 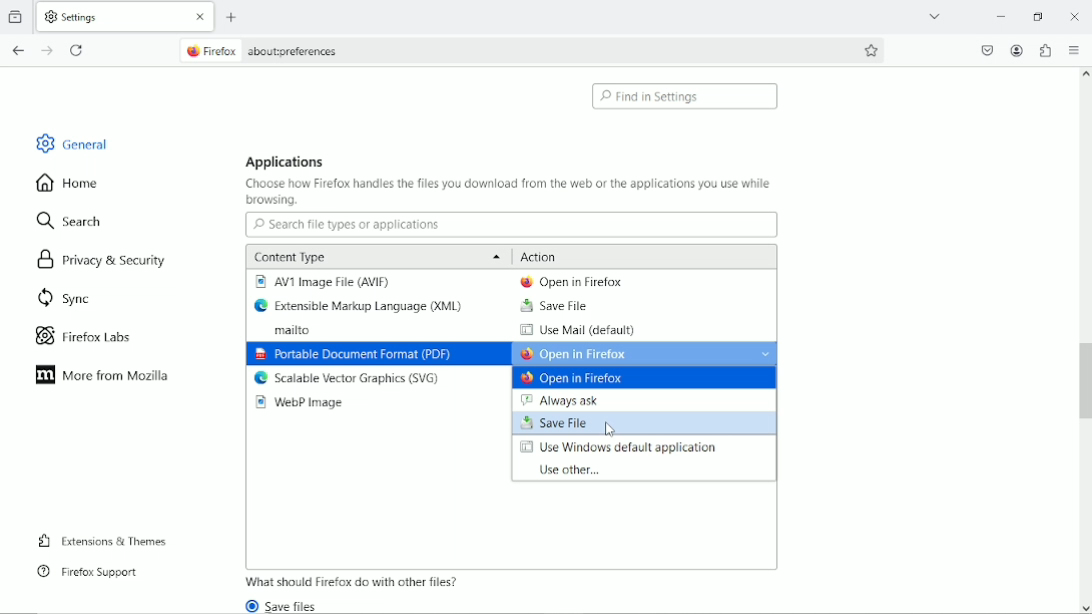 I want to click on Reload current tab, so click(x=77, y=52).